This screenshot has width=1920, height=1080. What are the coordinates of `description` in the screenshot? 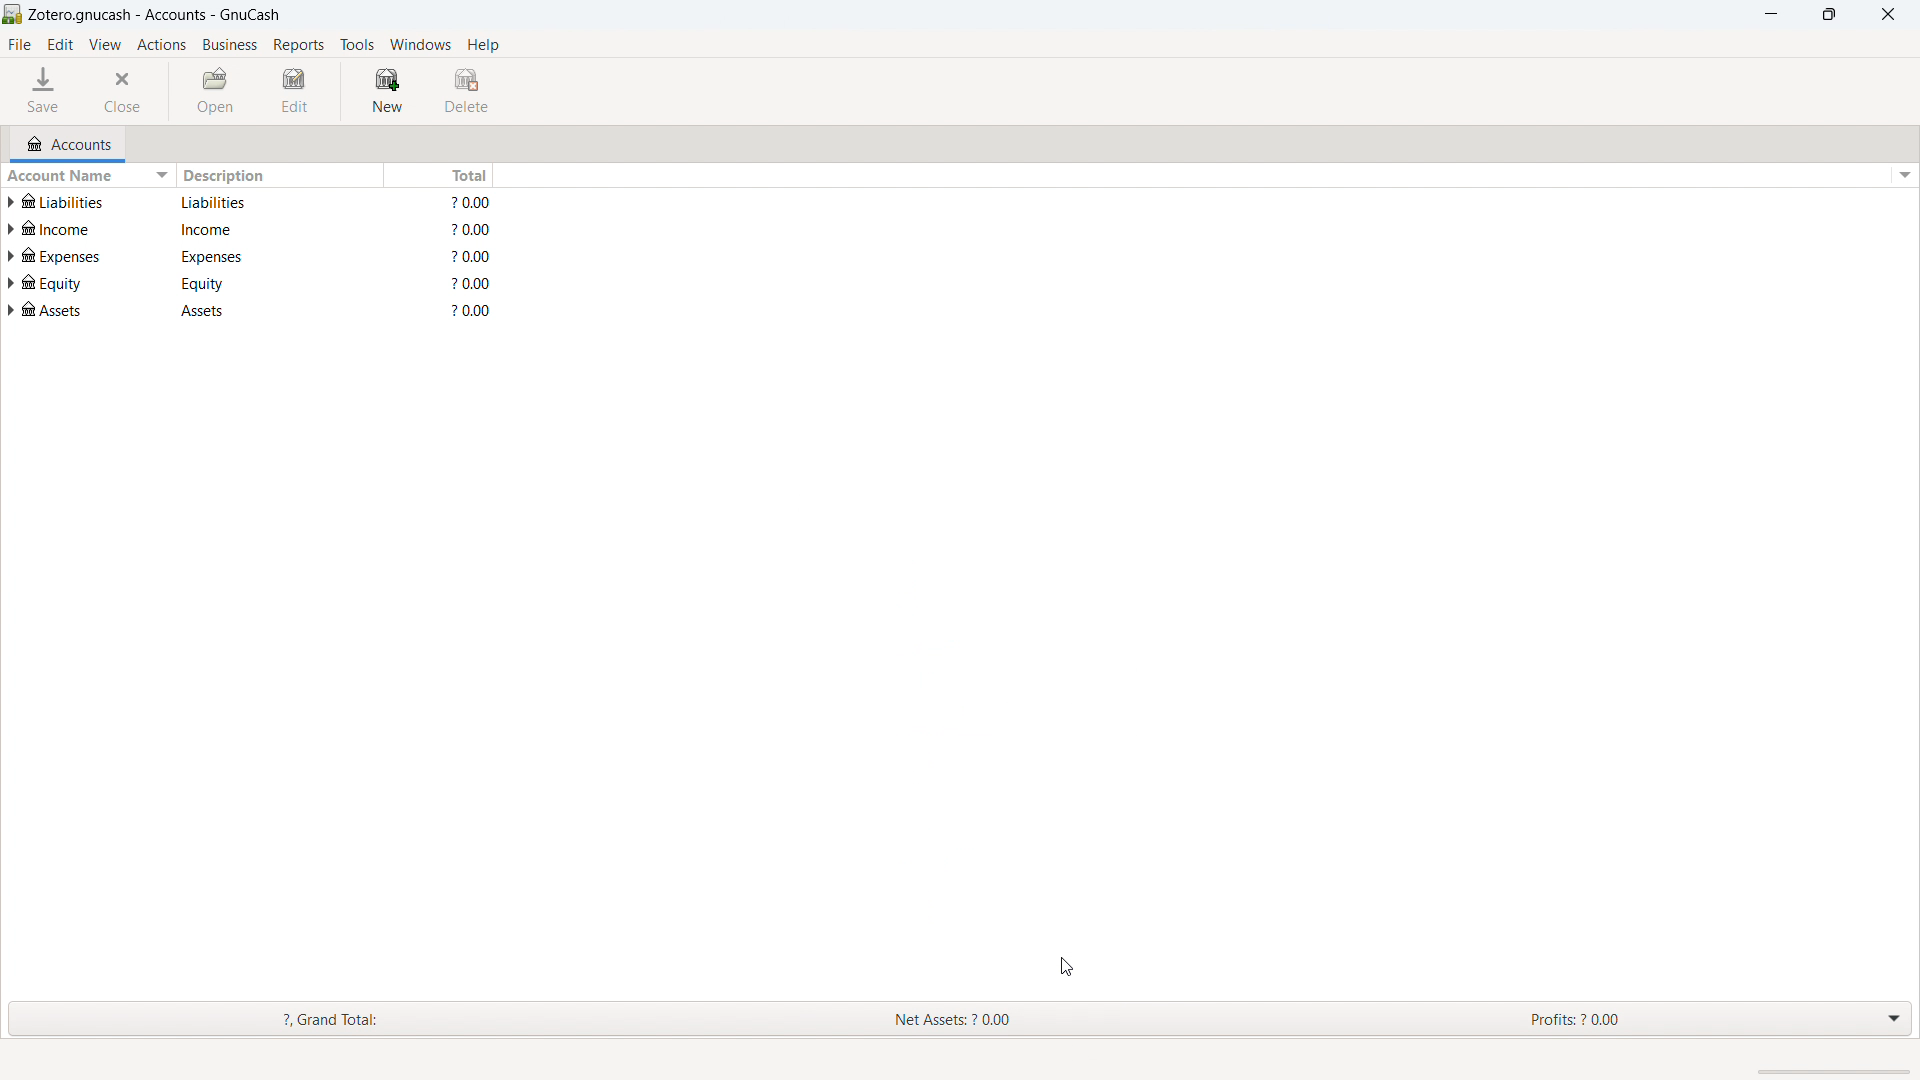 It's located at (274, 175).